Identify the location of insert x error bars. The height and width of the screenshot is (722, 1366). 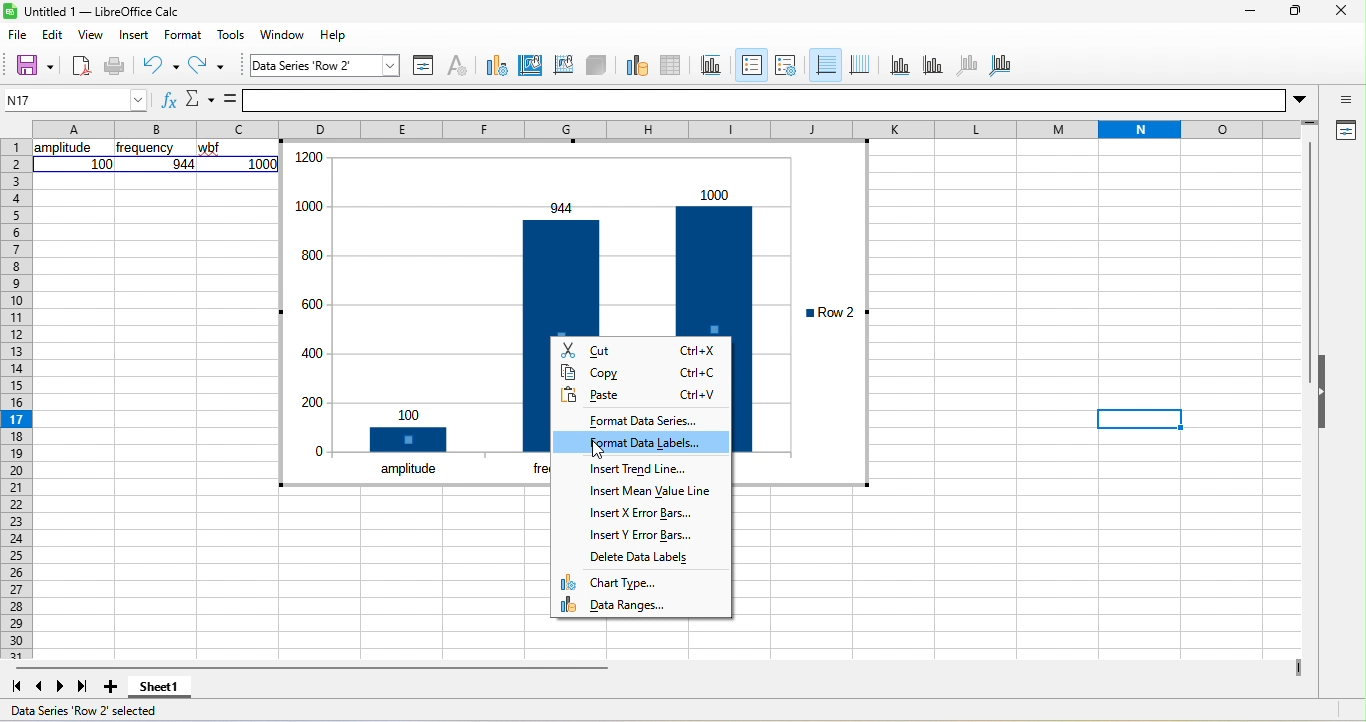
(642, 515).